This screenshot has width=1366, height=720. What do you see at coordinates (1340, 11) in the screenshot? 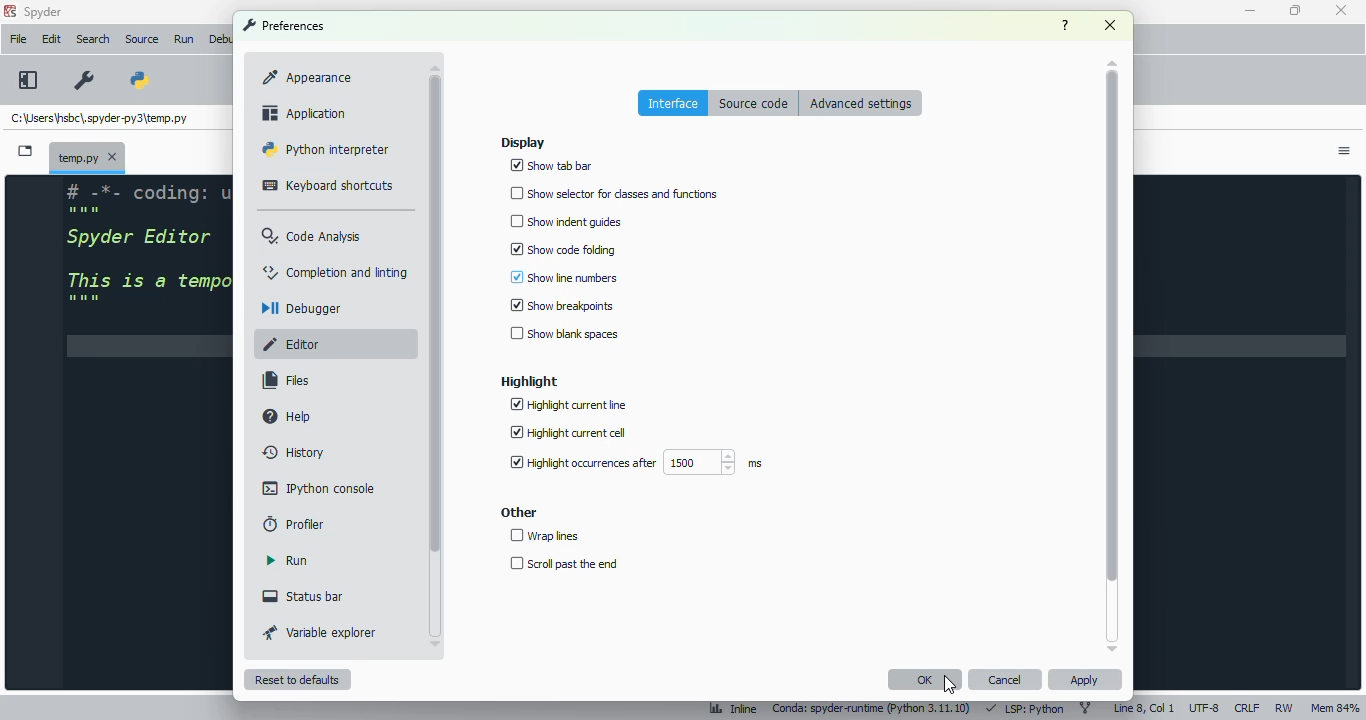
I see `close` at bounding box center [1340, 11].